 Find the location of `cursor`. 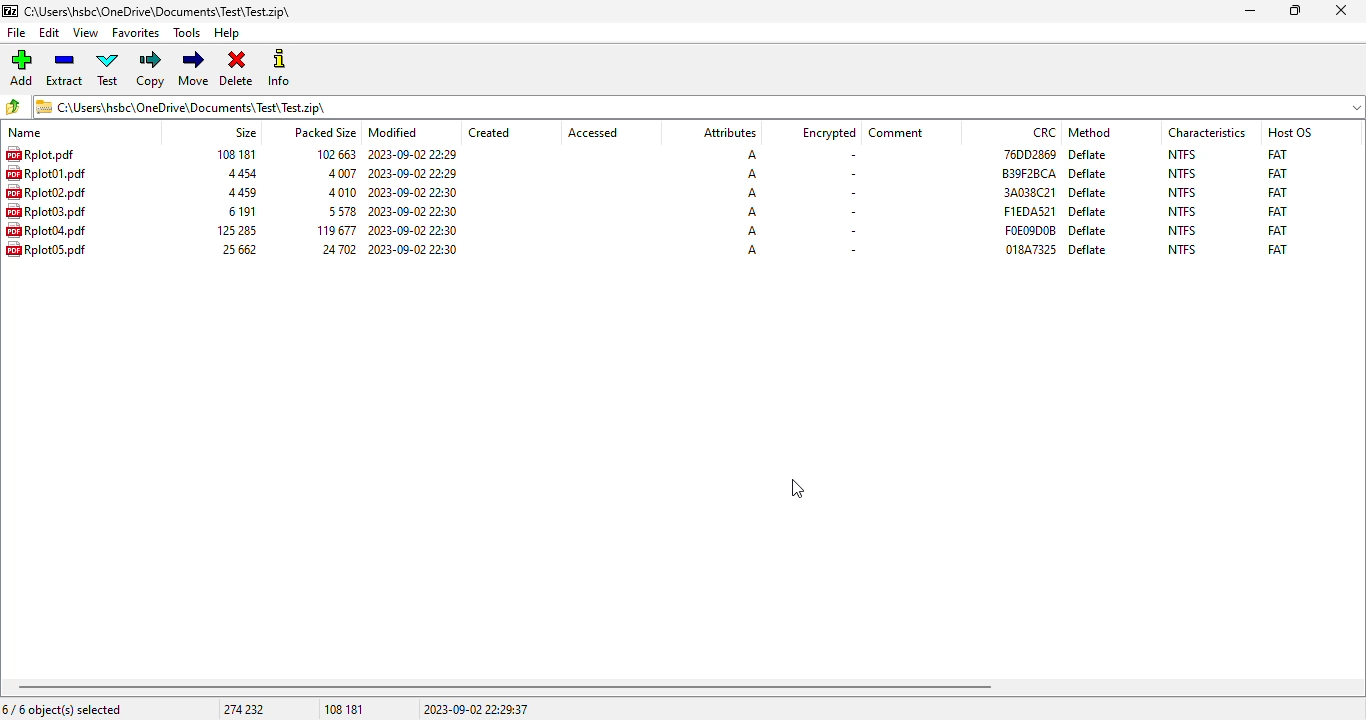

cursor is located at coordinates (799, 489).